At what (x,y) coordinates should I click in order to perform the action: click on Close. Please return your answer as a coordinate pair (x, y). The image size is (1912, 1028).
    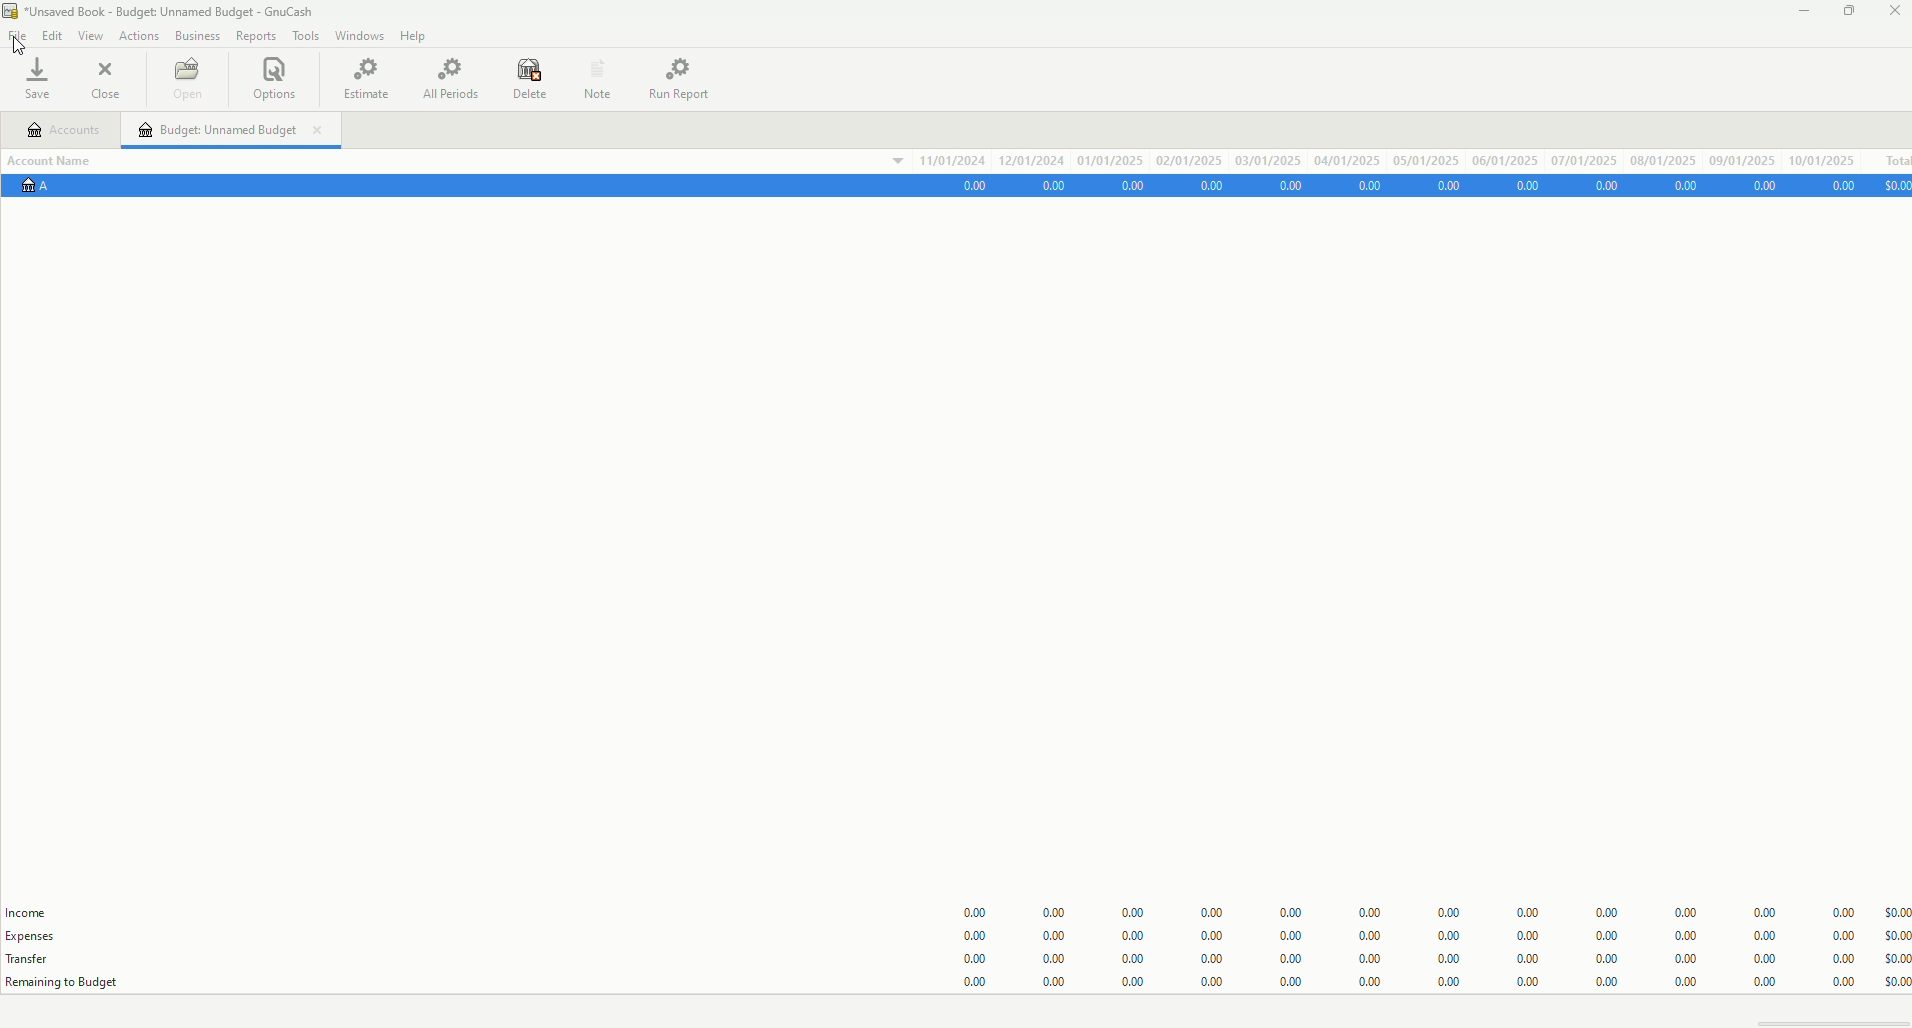
    Looking at the image, I should click on (110, 77).